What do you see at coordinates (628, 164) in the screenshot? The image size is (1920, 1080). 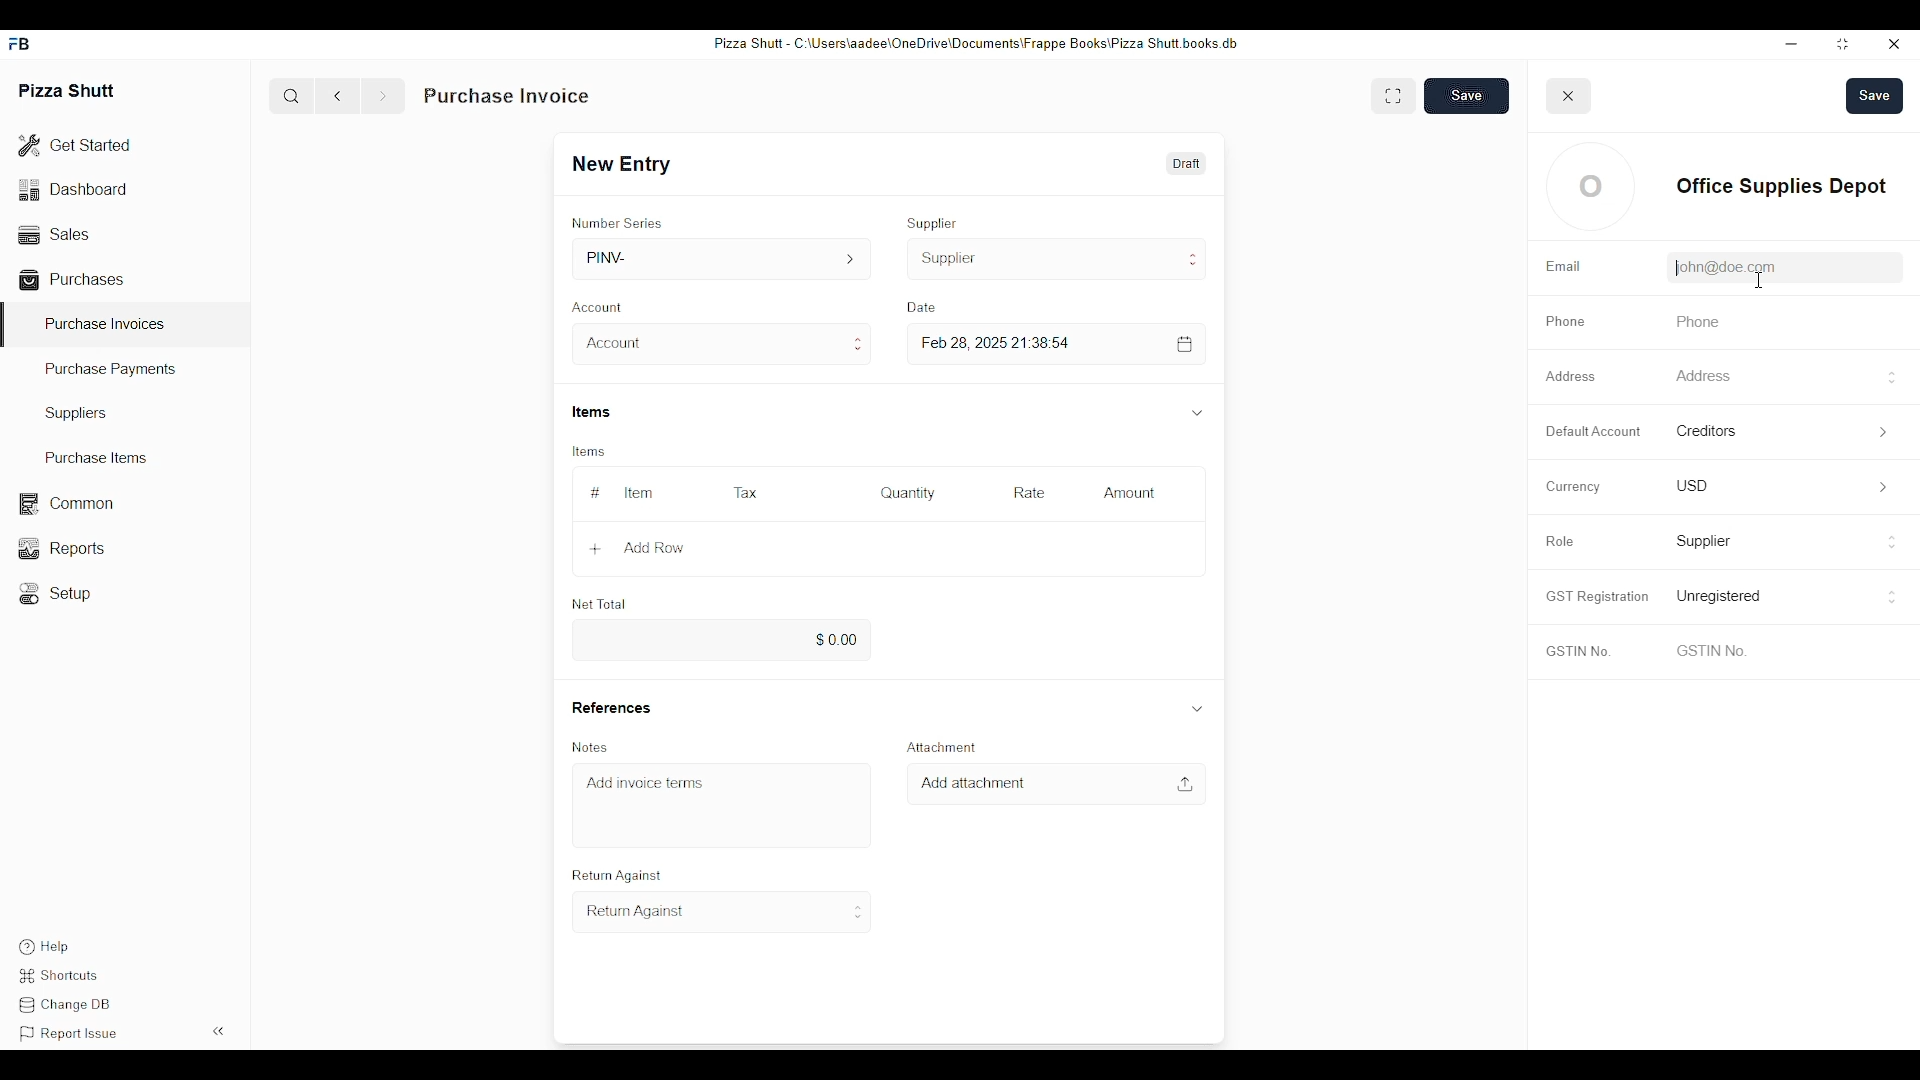 I see `New Entry` at bounding box center [628, 164].